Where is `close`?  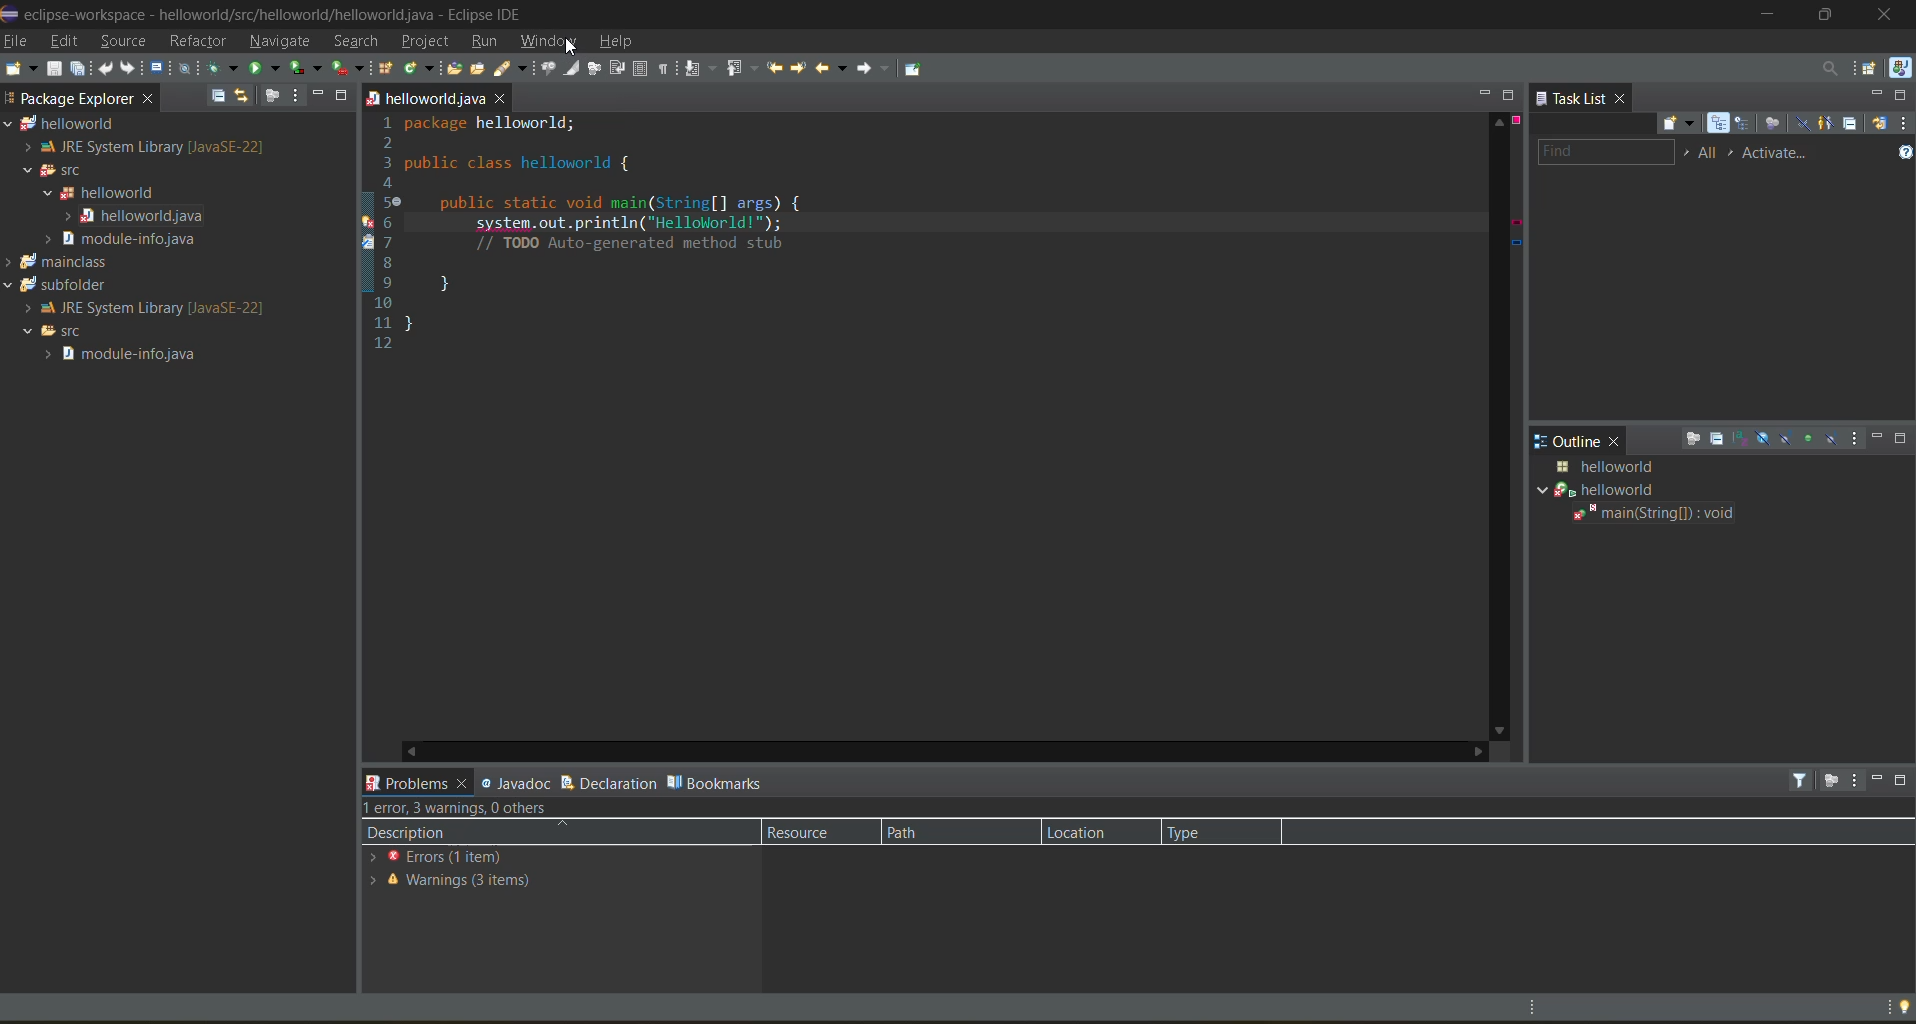
close is located at coordinates (1893, 14).